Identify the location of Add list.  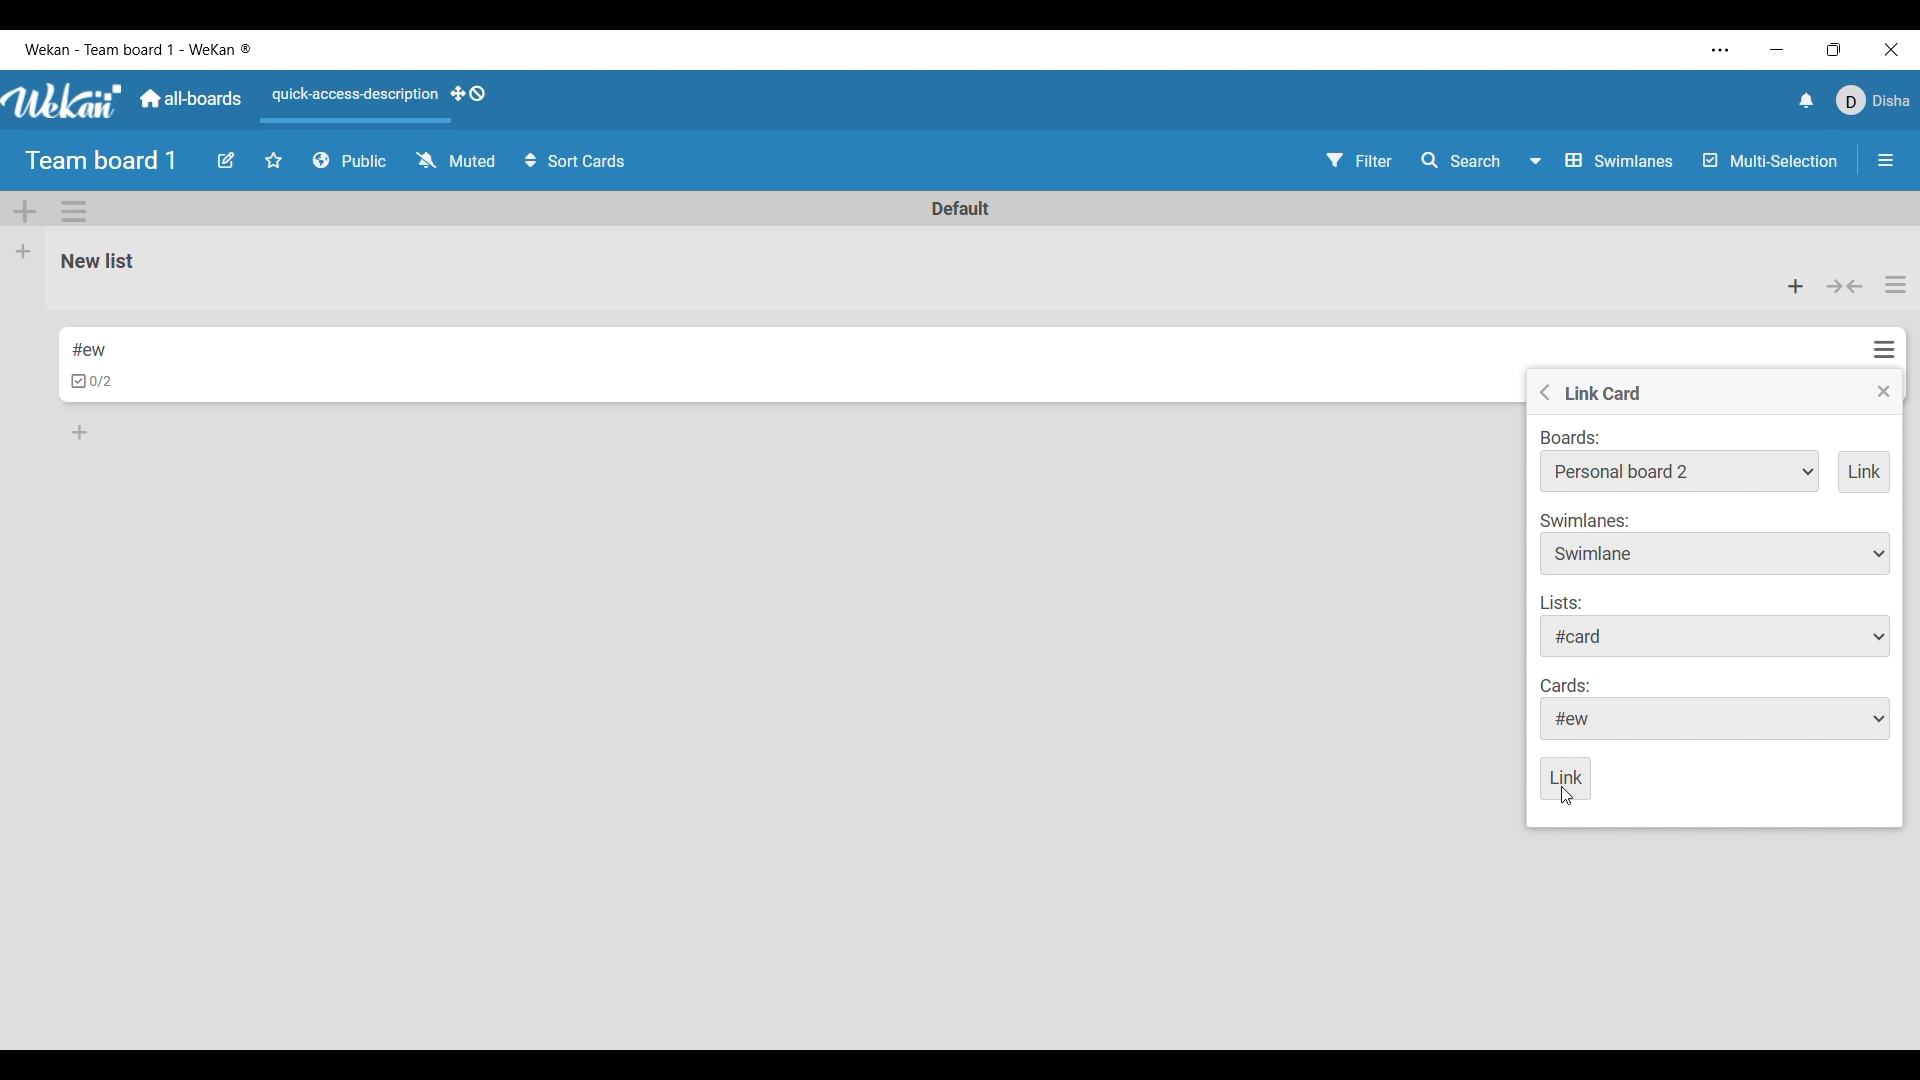
(24, 252).